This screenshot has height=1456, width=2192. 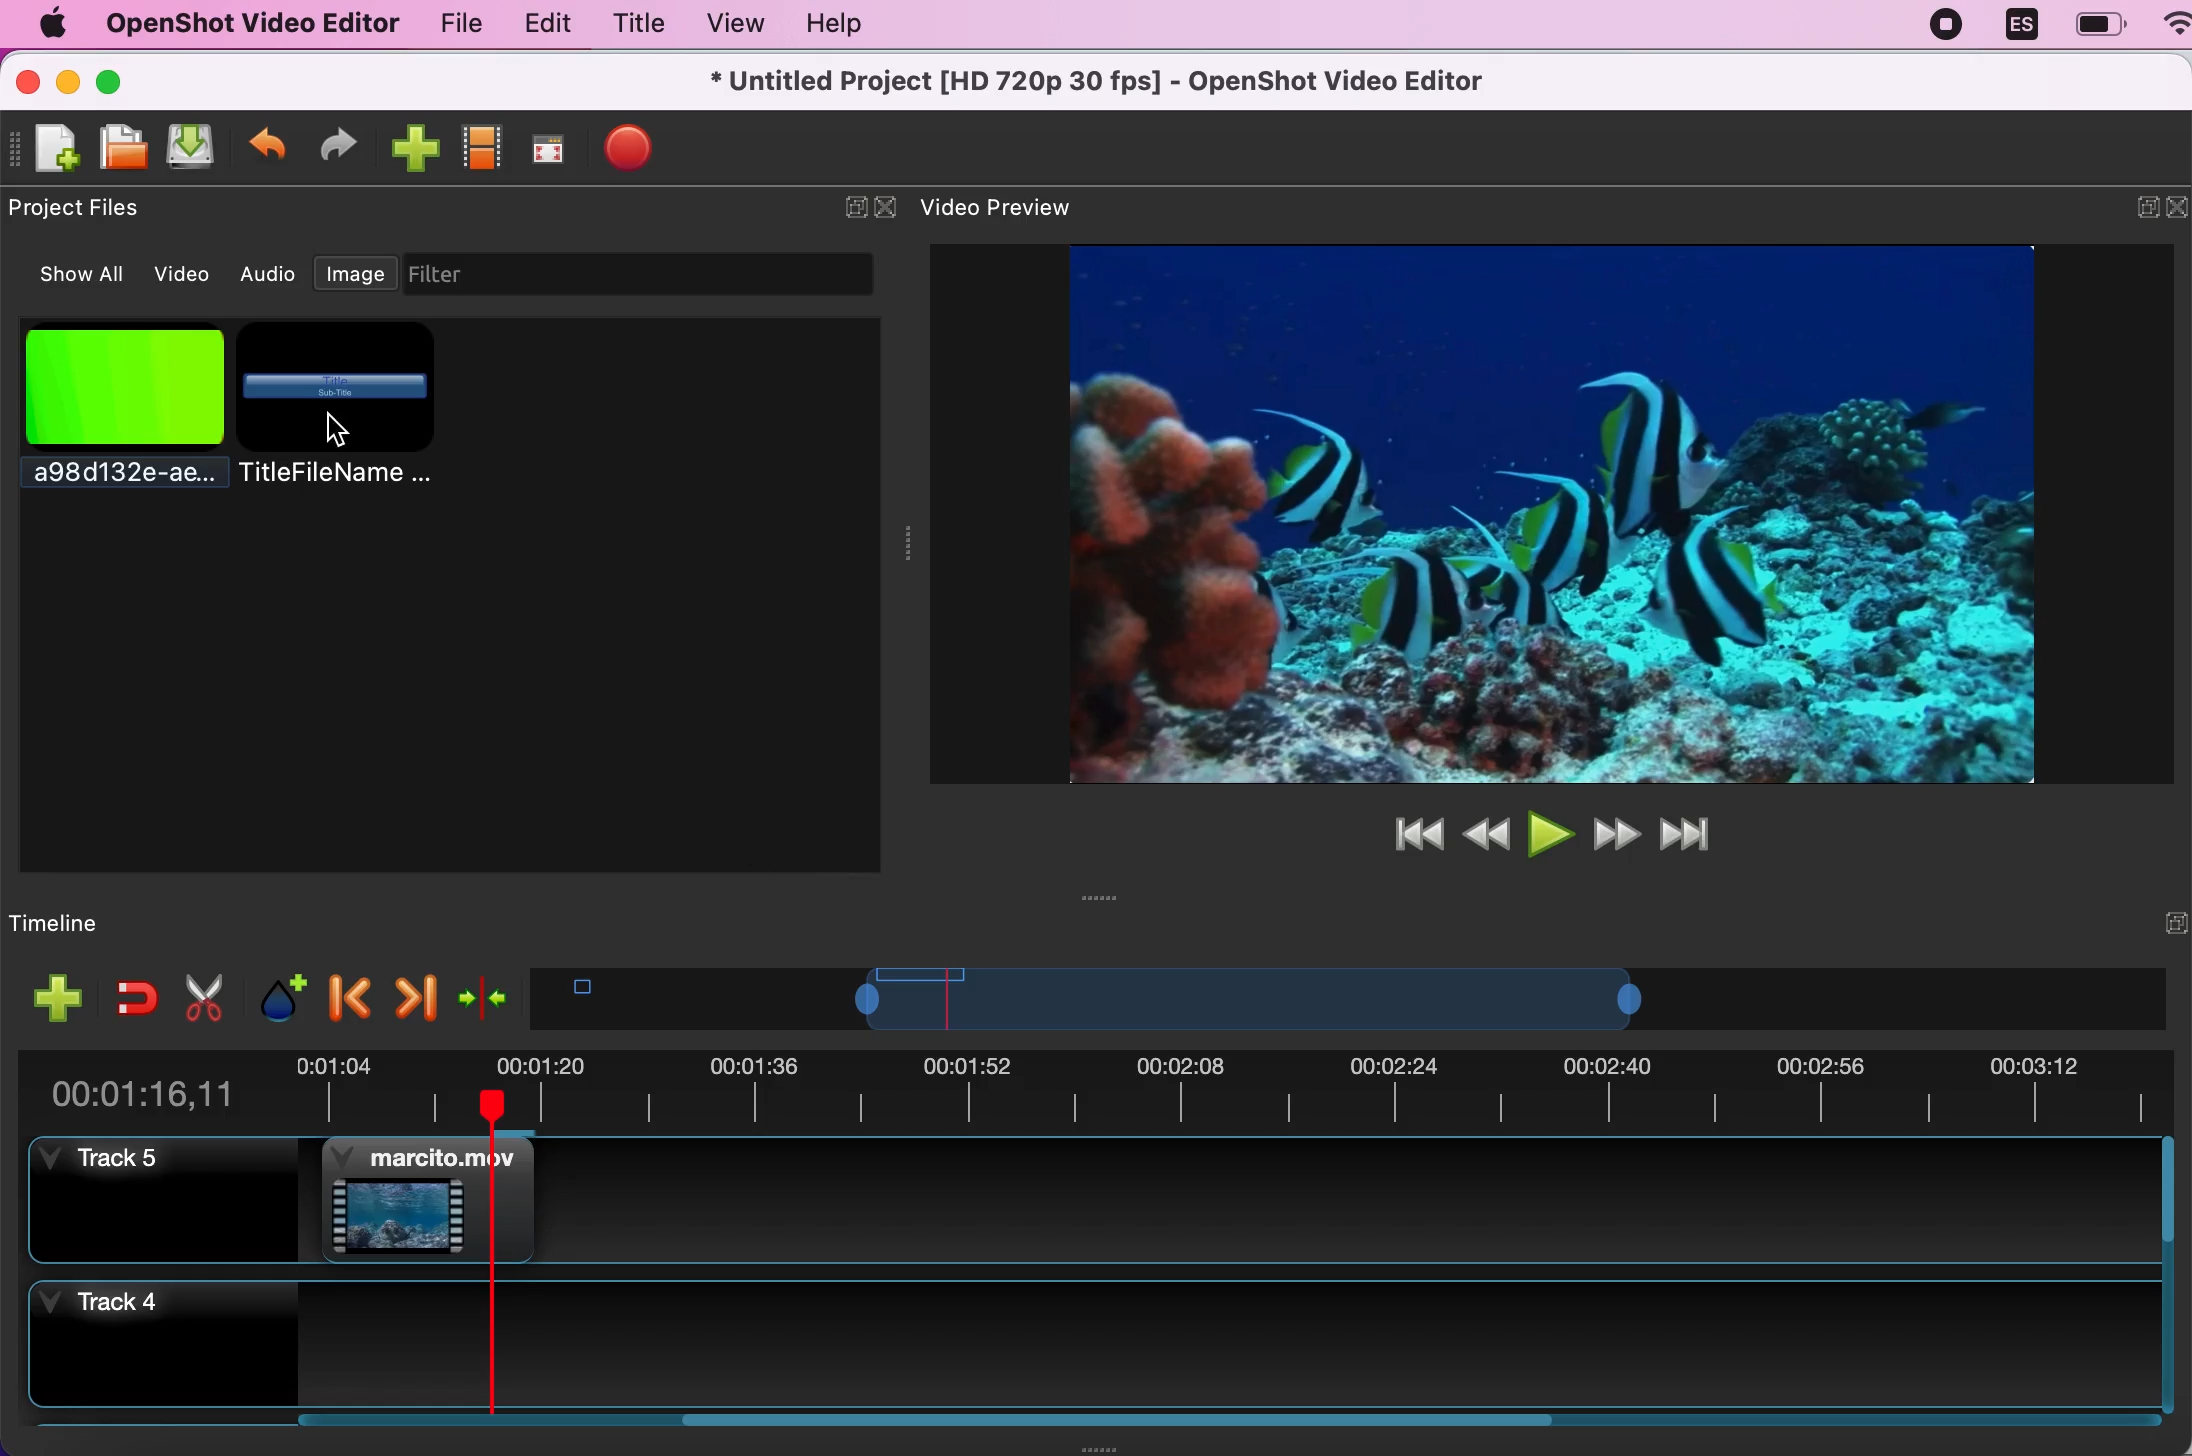 I want to click on close, so click(x=886, y=208).